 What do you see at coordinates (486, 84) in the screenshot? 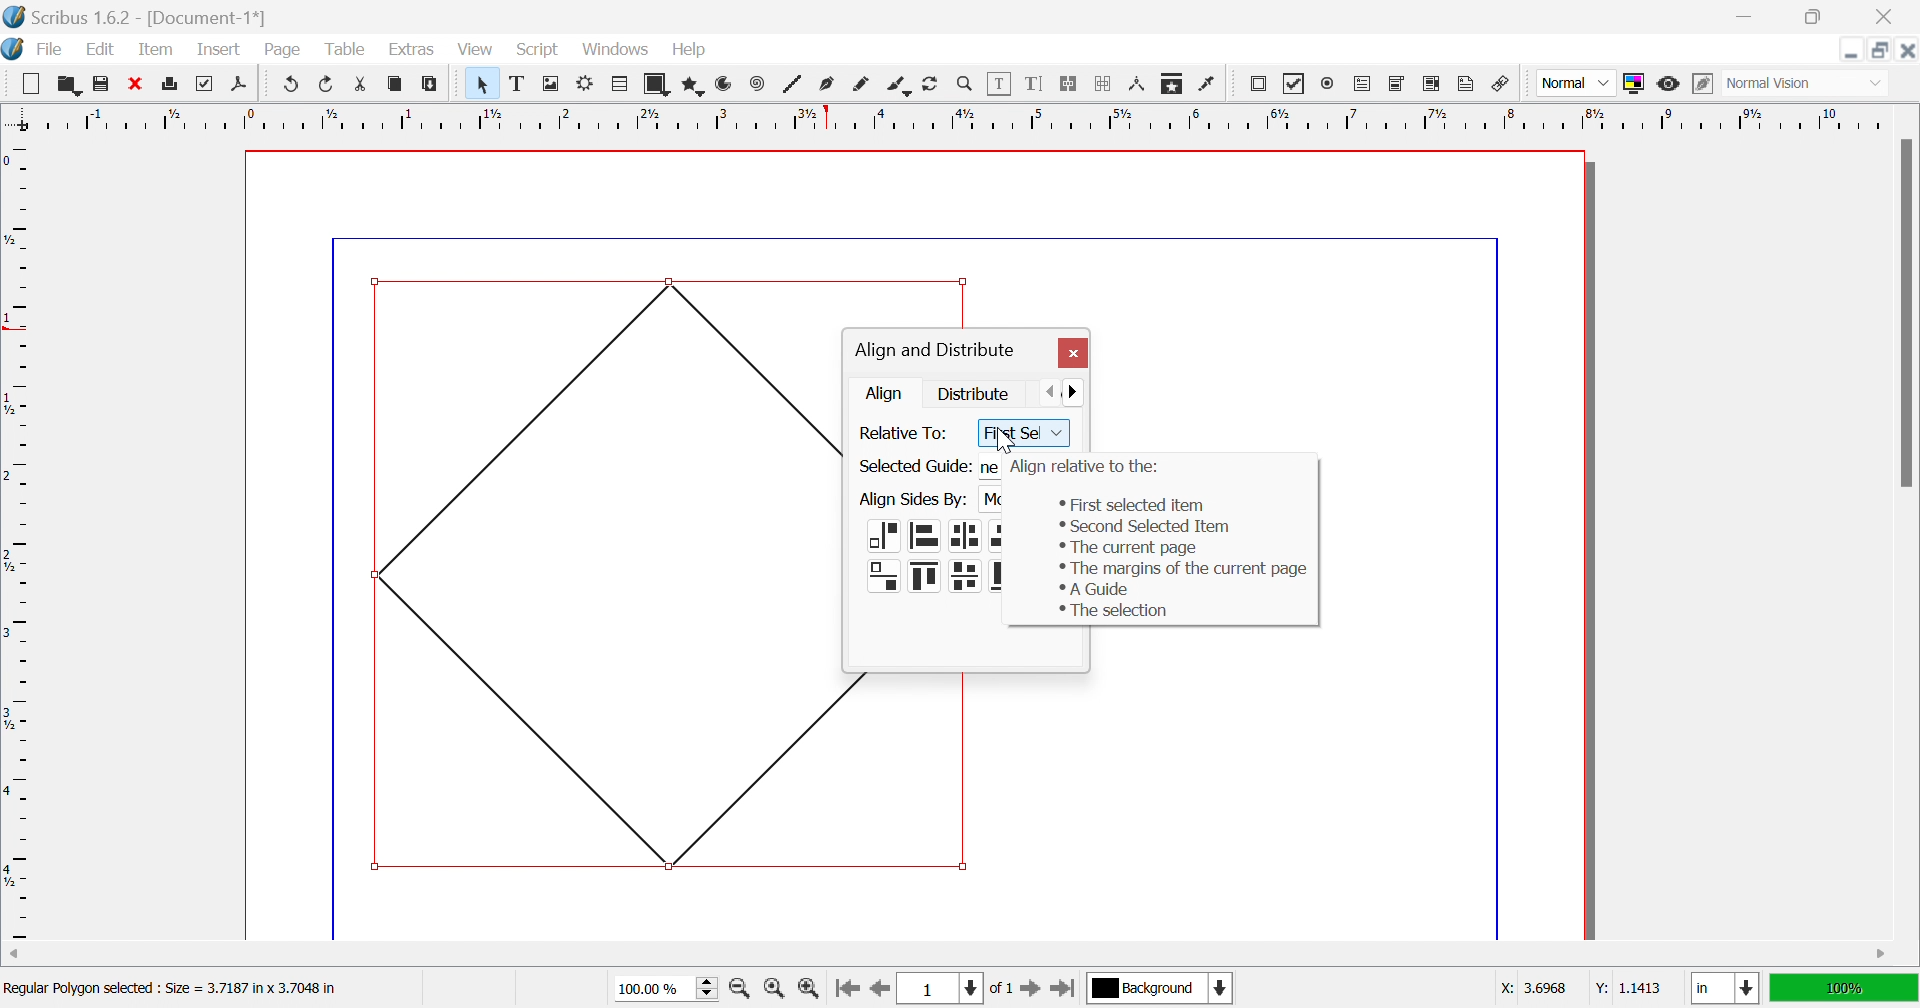
I see `Select item` at bounding box center [486, 84].